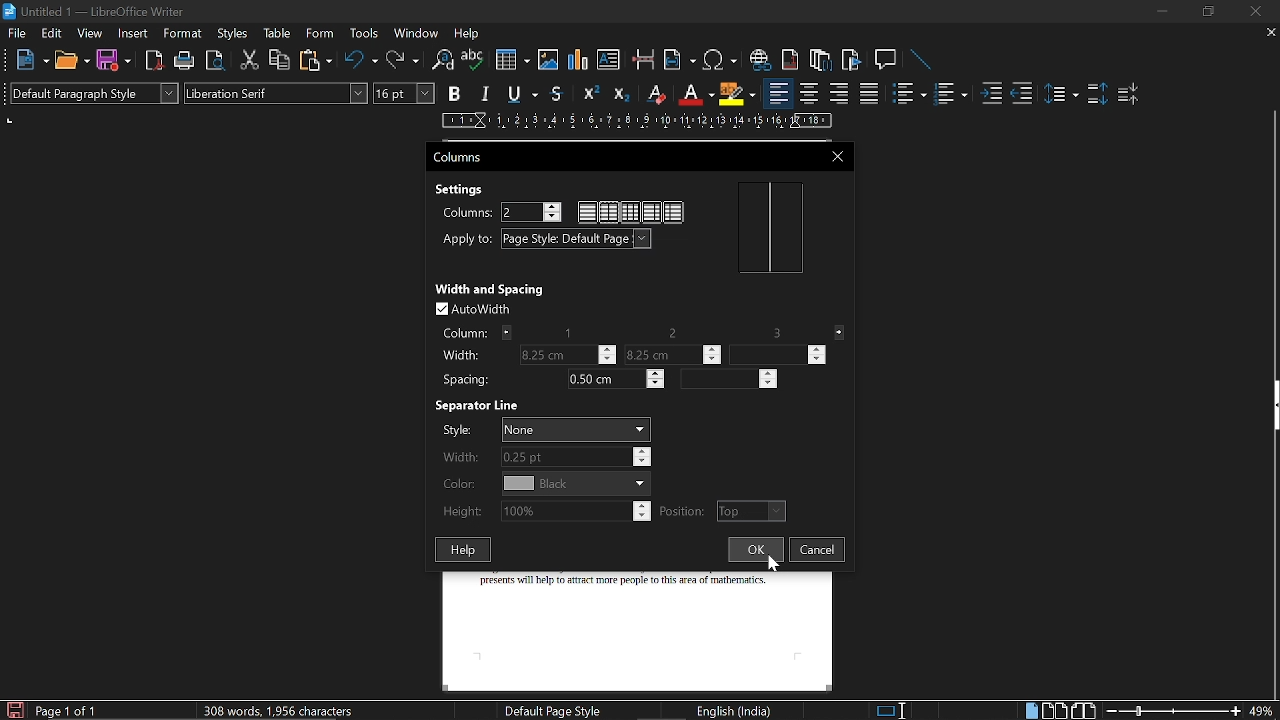 The width and height of the screenshot is (1280, 720). What do you see at coordinates (733, 711) in the screenshot?
I see `English (India)` at bounding box center [733, 711].